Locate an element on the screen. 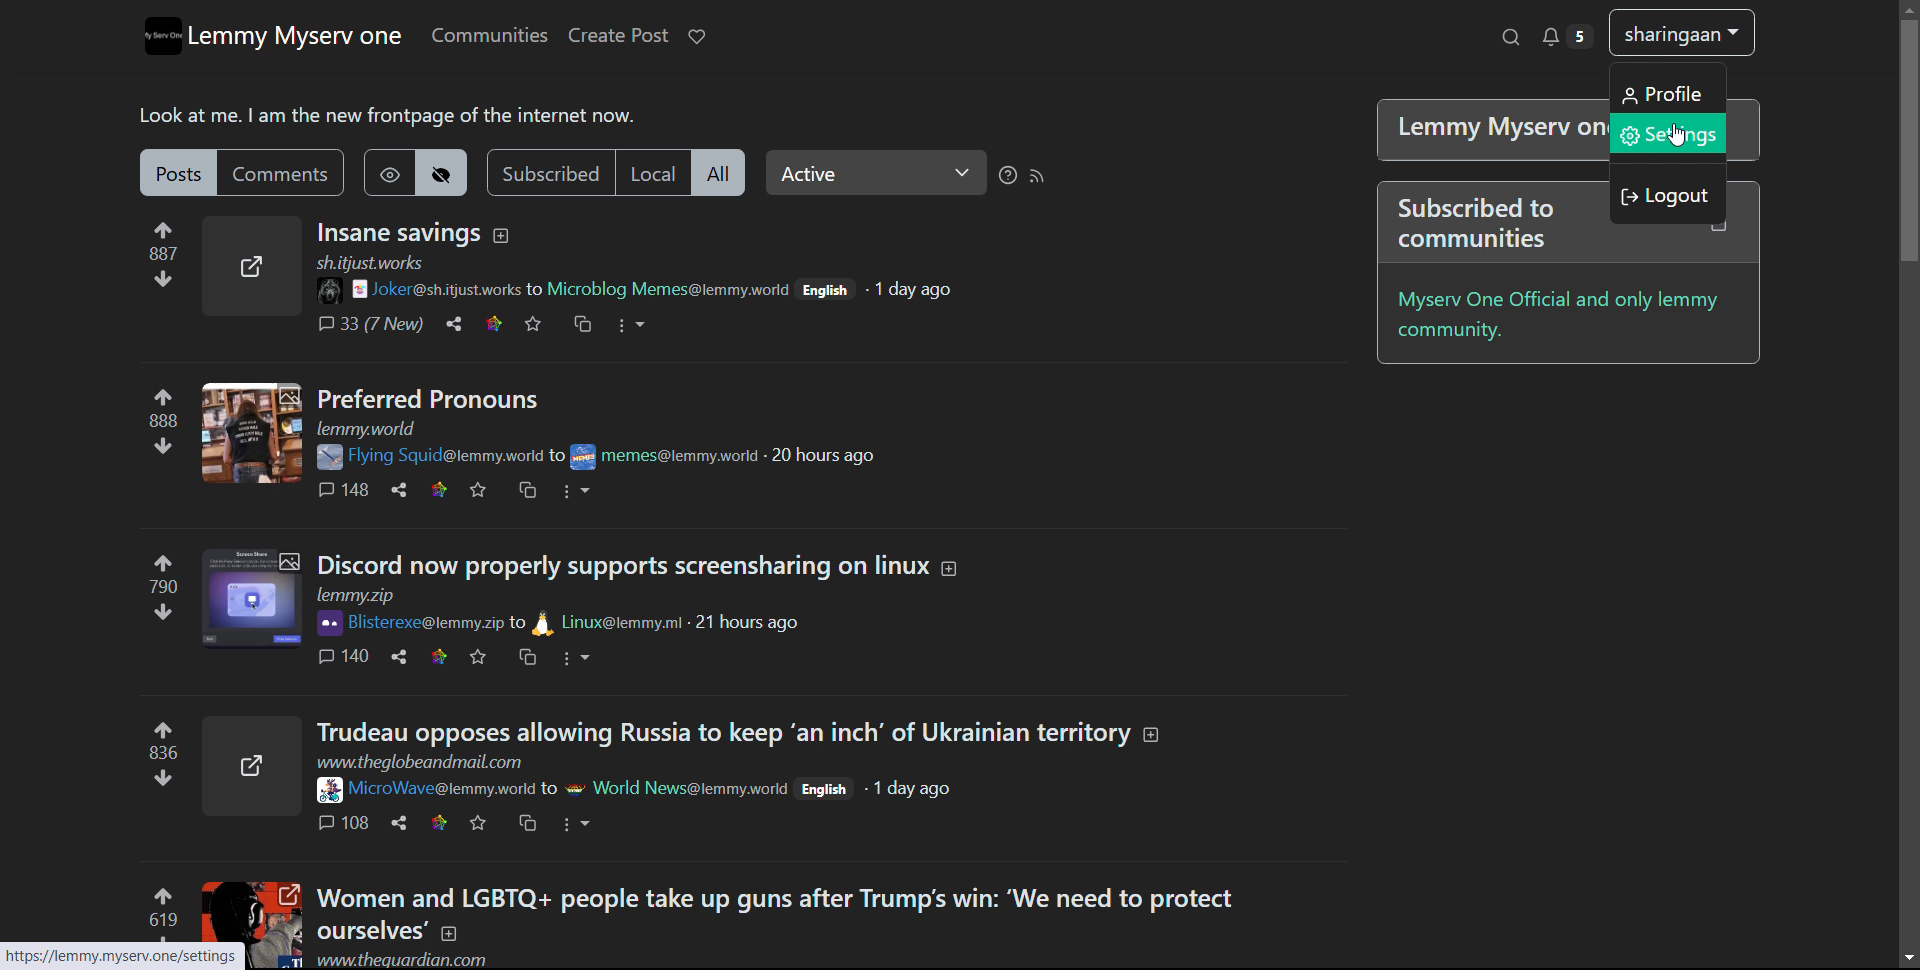 This screenshot has width=1920, height=970. comments 33 (7 New) is located at coordinates (369, 324).